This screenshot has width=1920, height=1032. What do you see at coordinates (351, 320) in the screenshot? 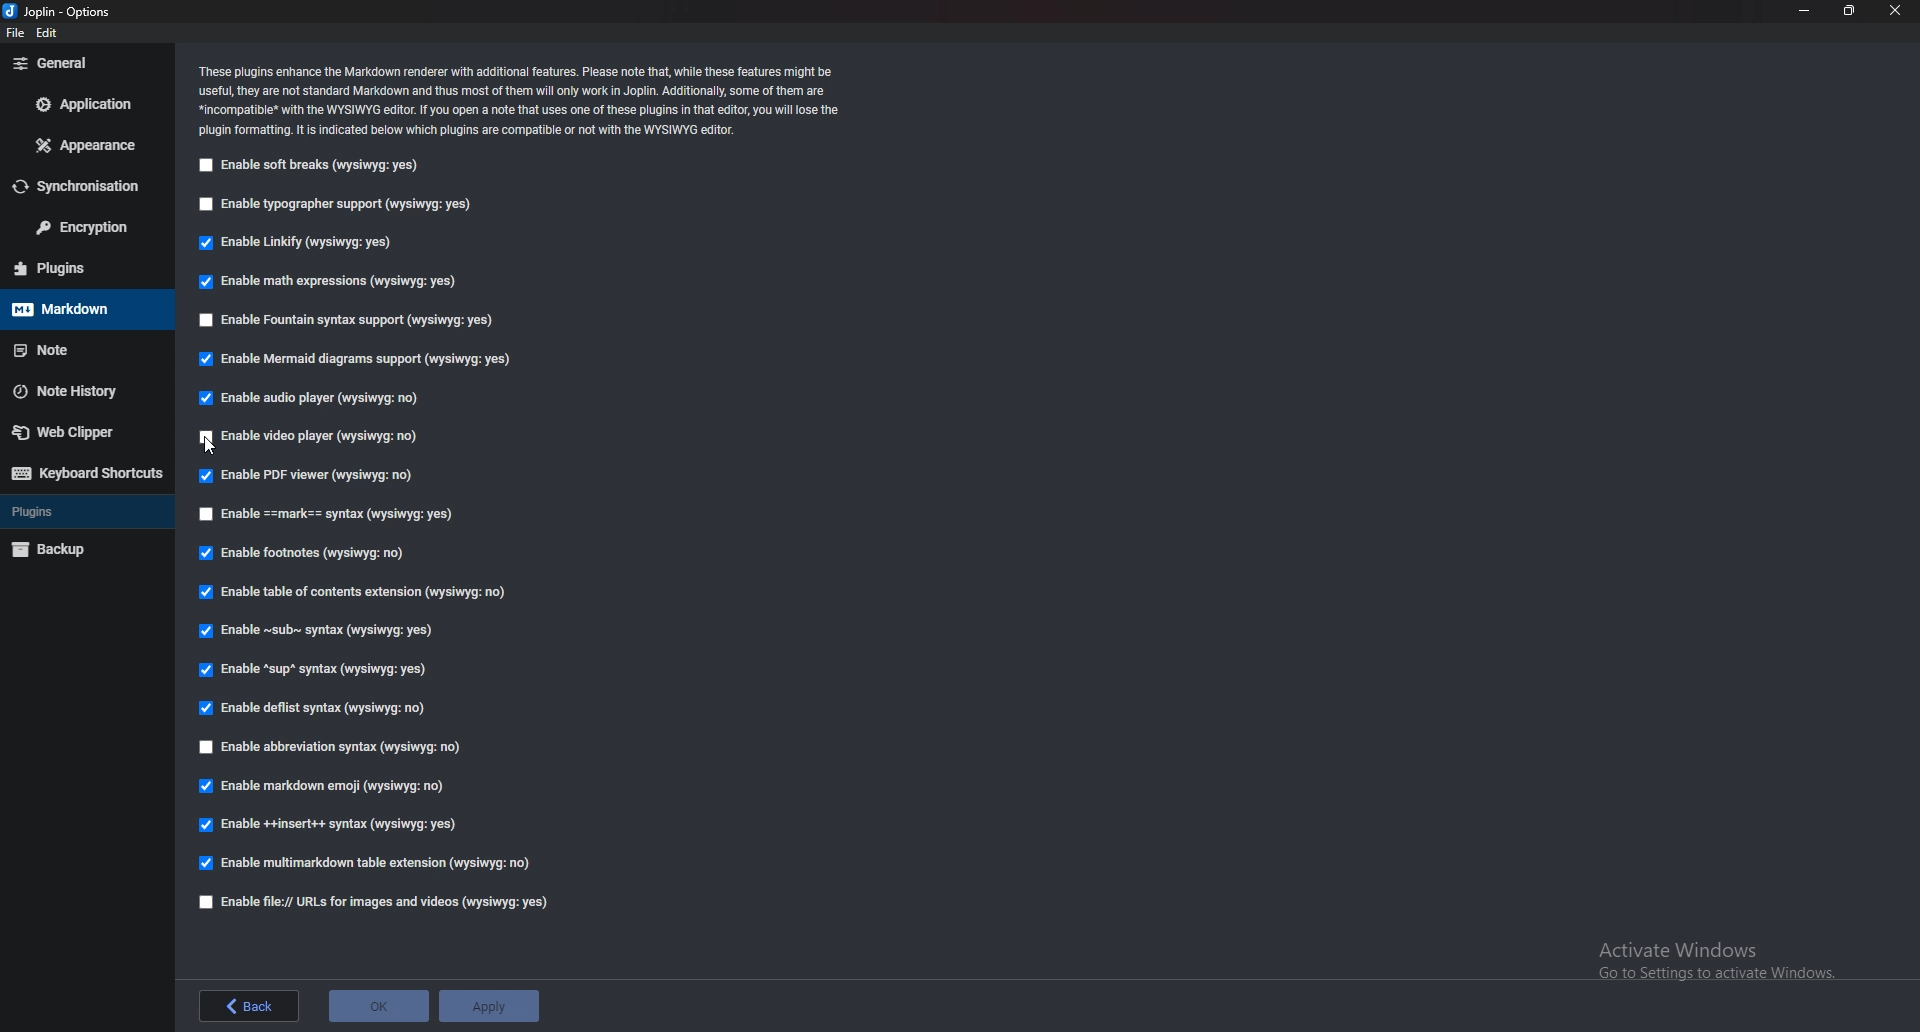
I see `Enable fountain syntax support` at bounding box center [351, 320].